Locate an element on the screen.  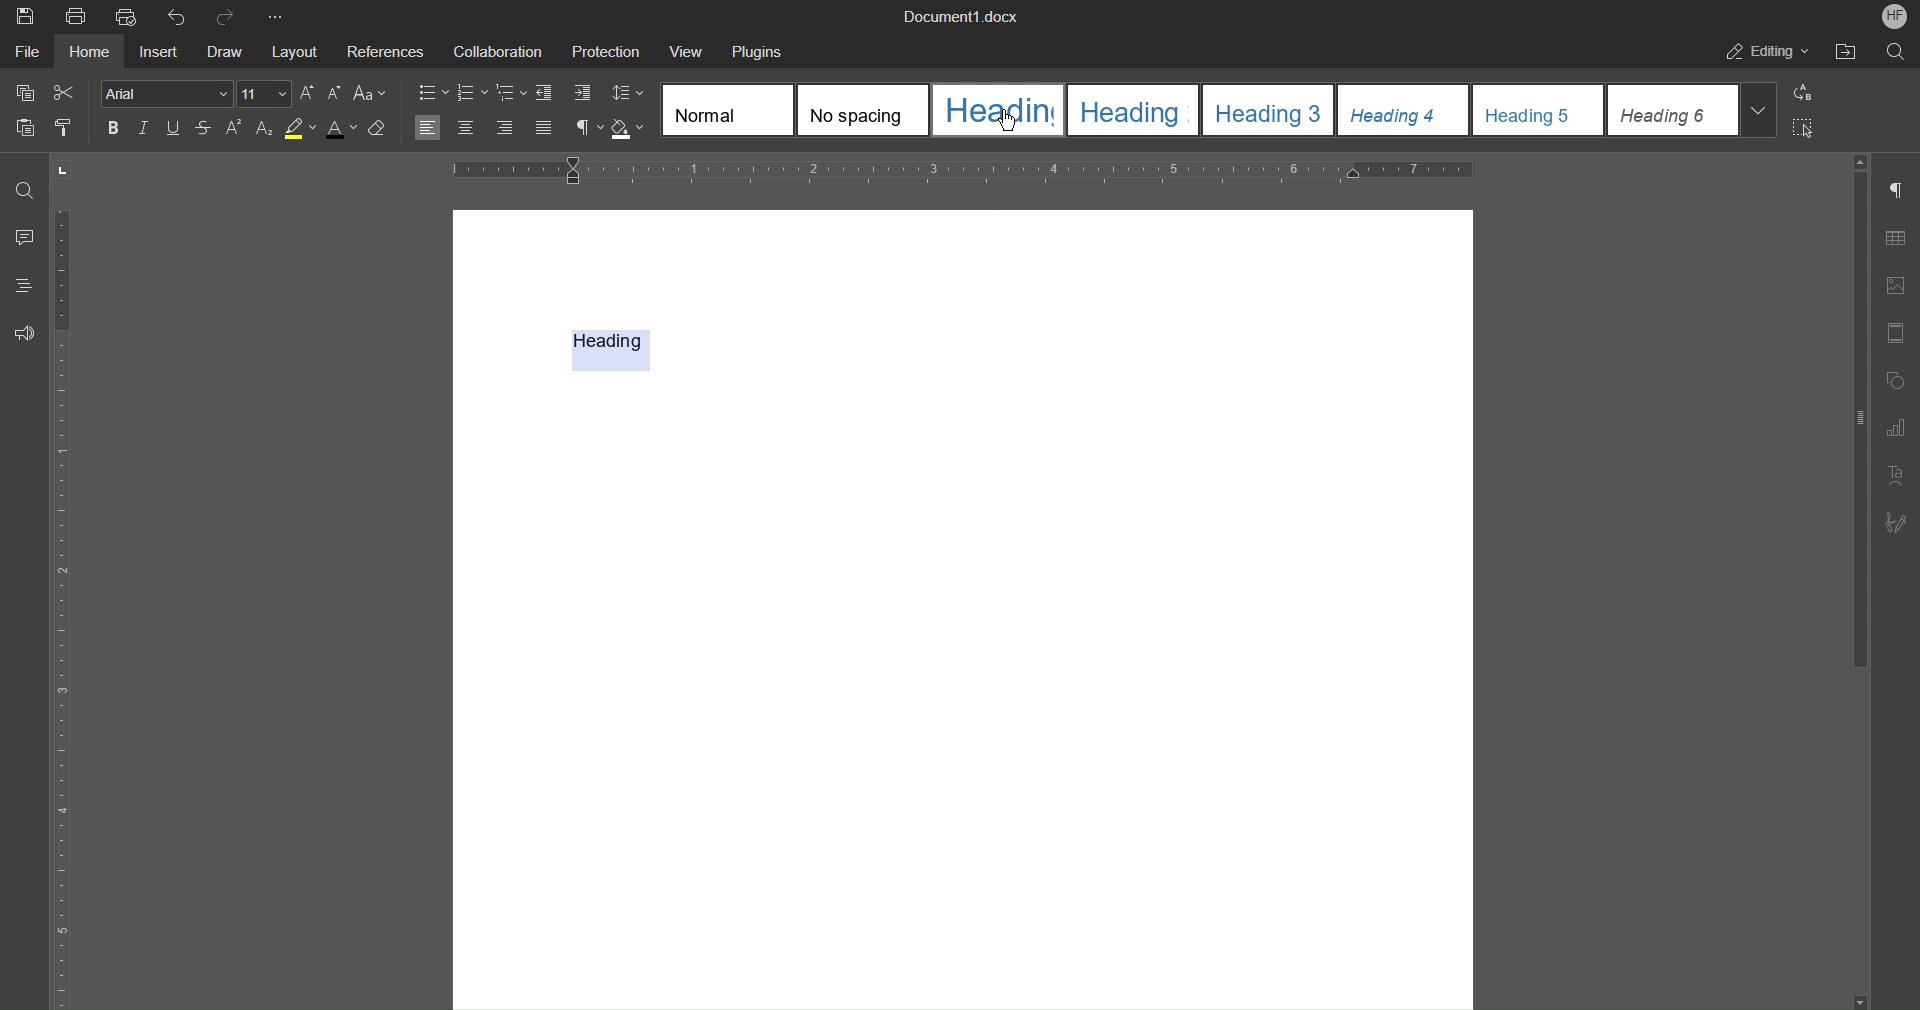
Shadow is located at coordinates (629, 130).